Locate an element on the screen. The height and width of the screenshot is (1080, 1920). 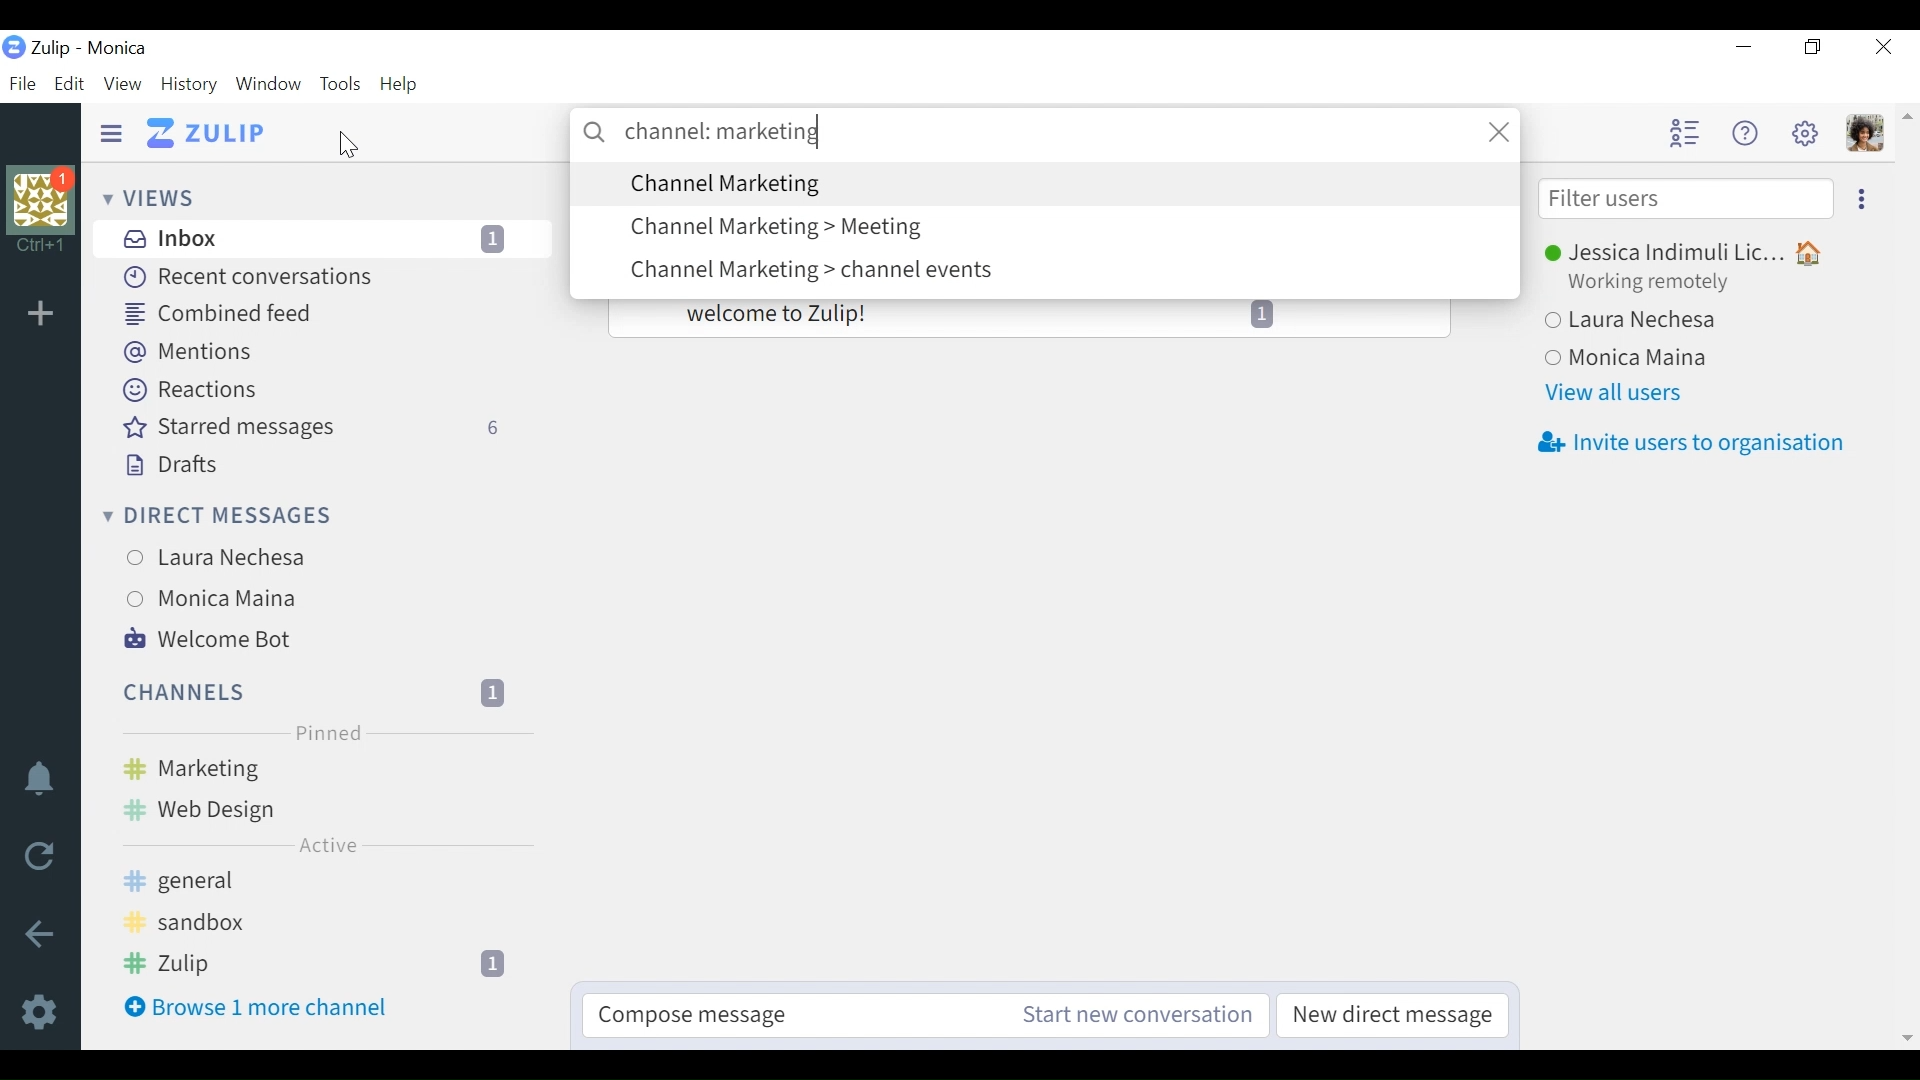
Users is located at coordinates (1651, 355).